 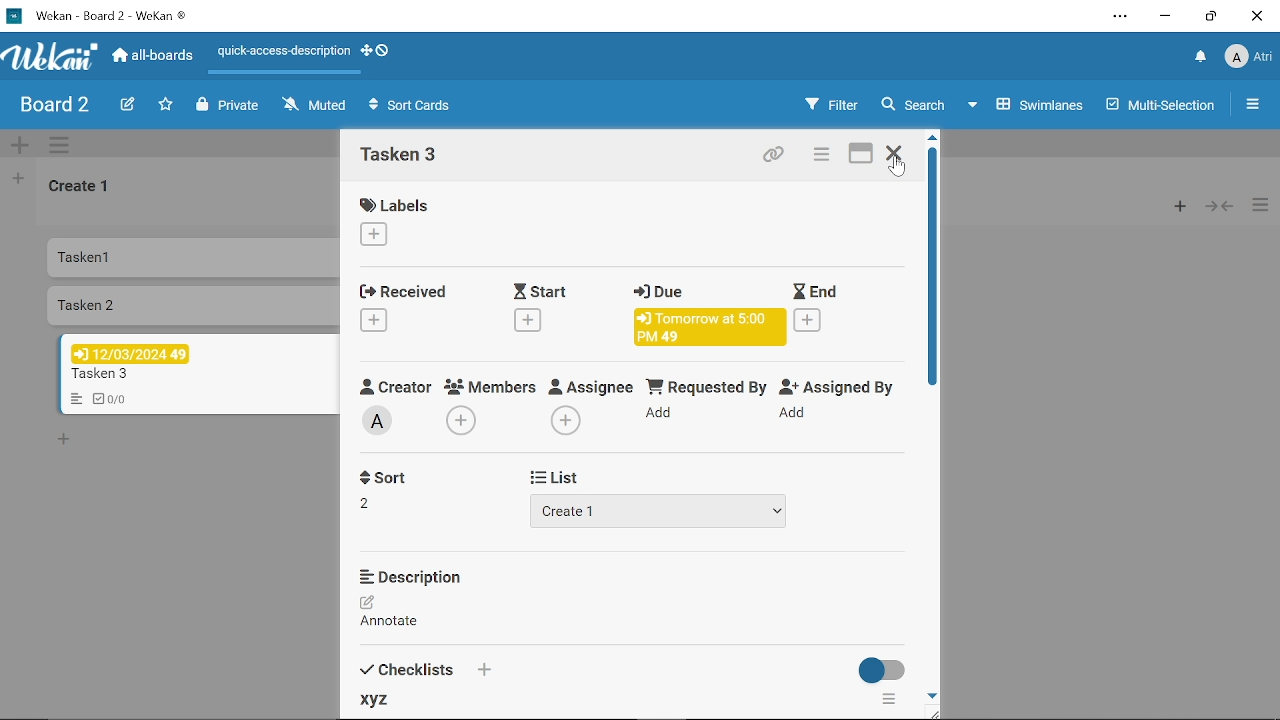 I want to click on Assignee, so click(x=592, y=384).